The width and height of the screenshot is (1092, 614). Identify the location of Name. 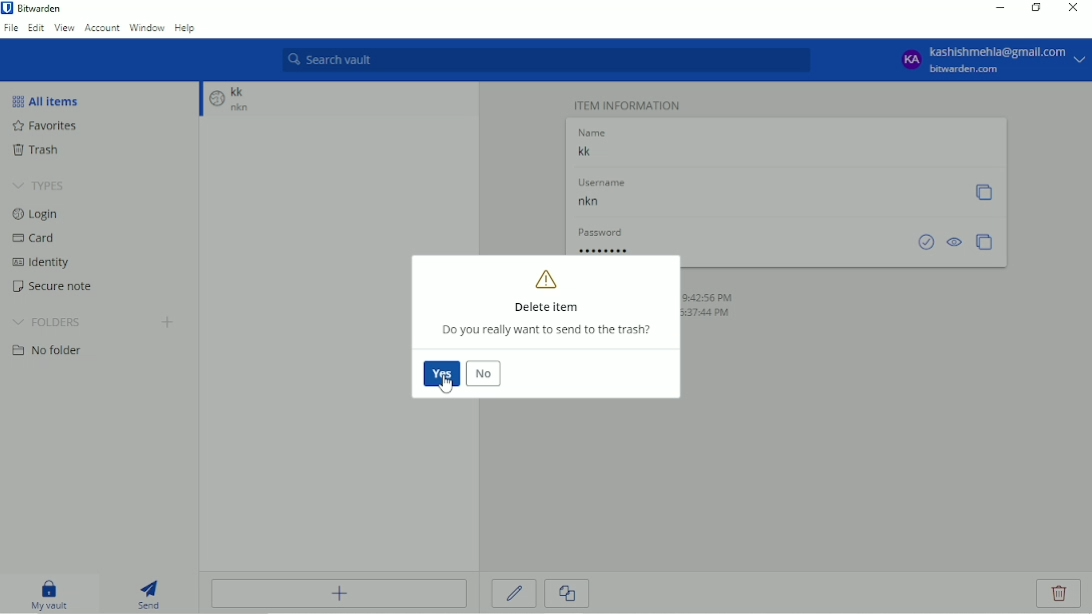
(782, 151).